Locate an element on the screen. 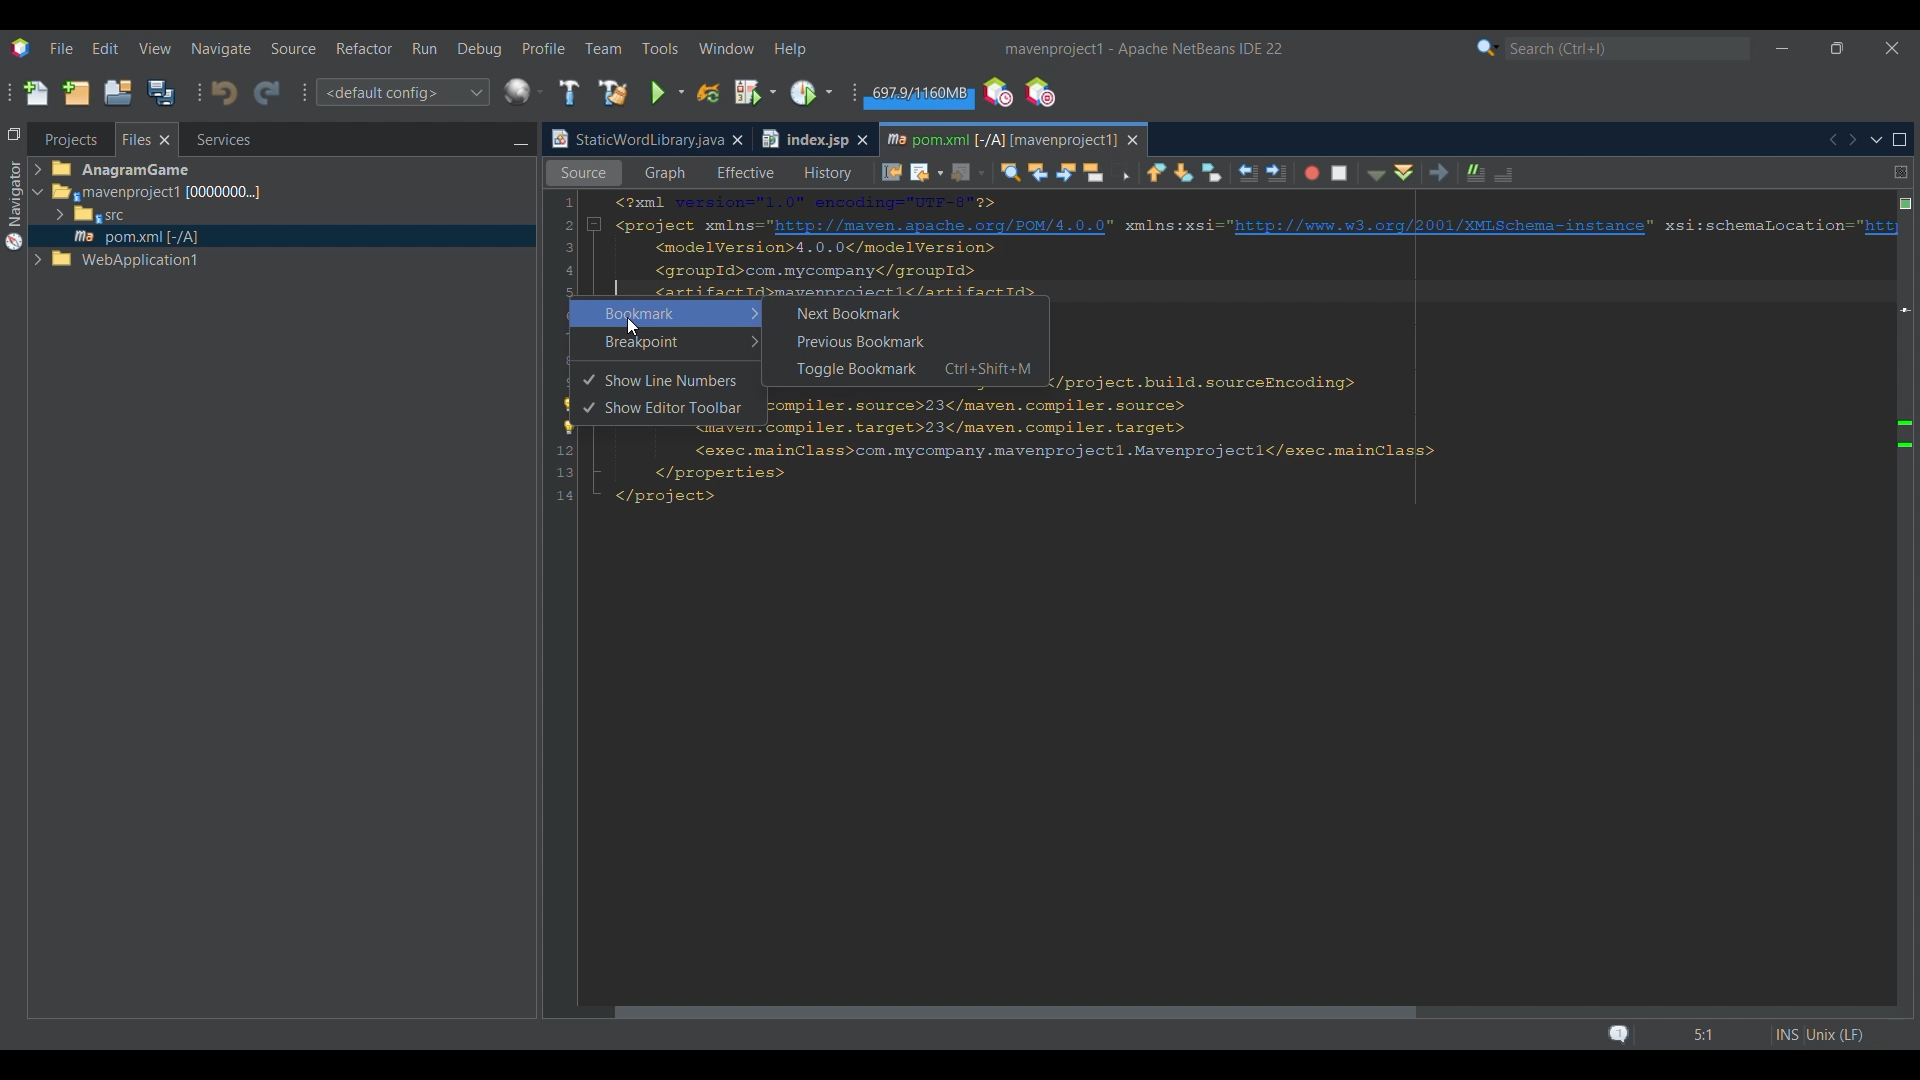  Start macro recording is located at coordinates (1310, 174).